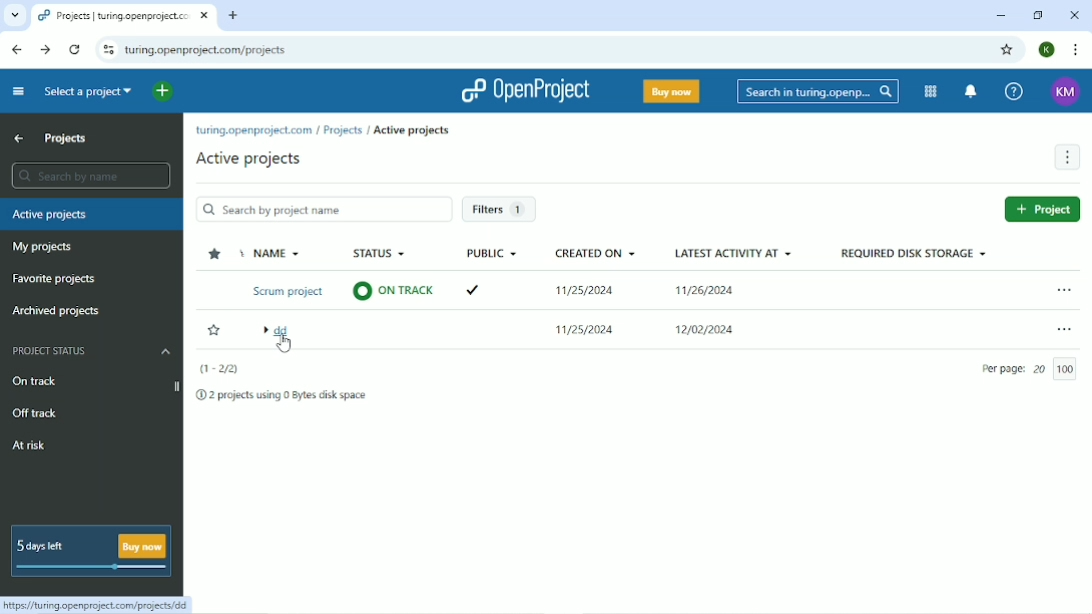 Image resolution: width=1092 pixels, height=614 pixels. What do you see at coordinates (107, 50) in the screenshot?
I see `View site information` at bounding box center [107, 50].